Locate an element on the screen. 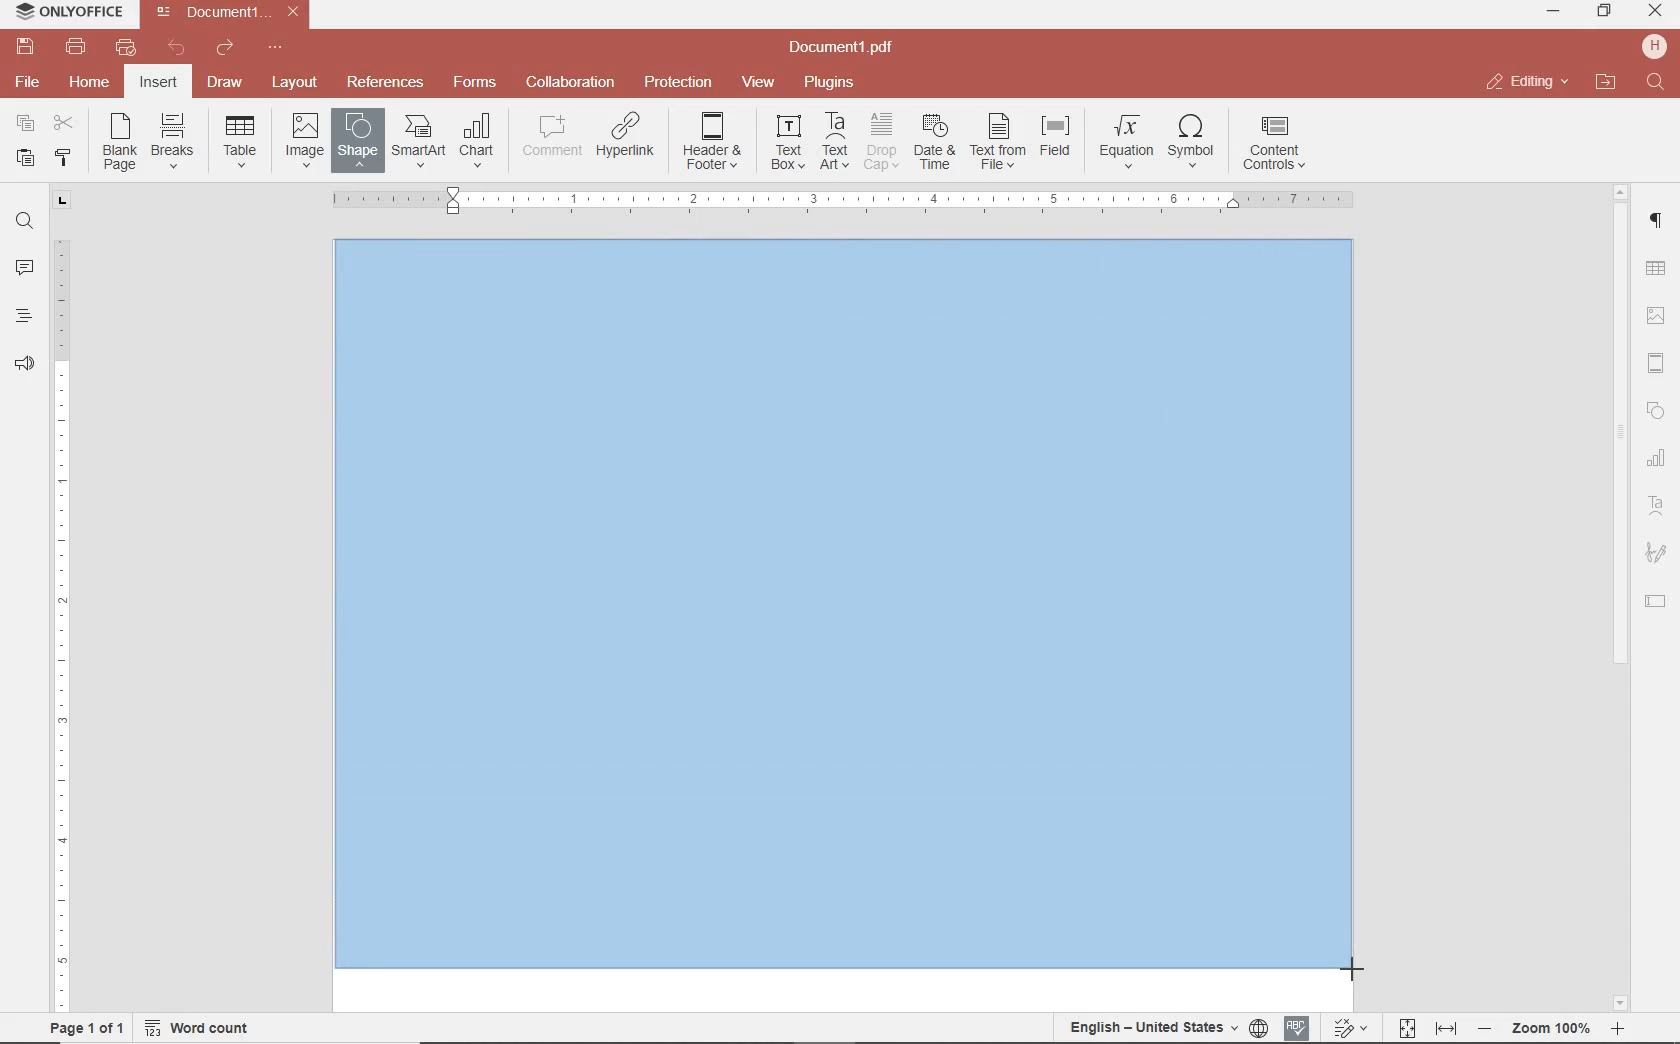 The image size is (1680, 1044).  is located at coordinates (1356, 967).